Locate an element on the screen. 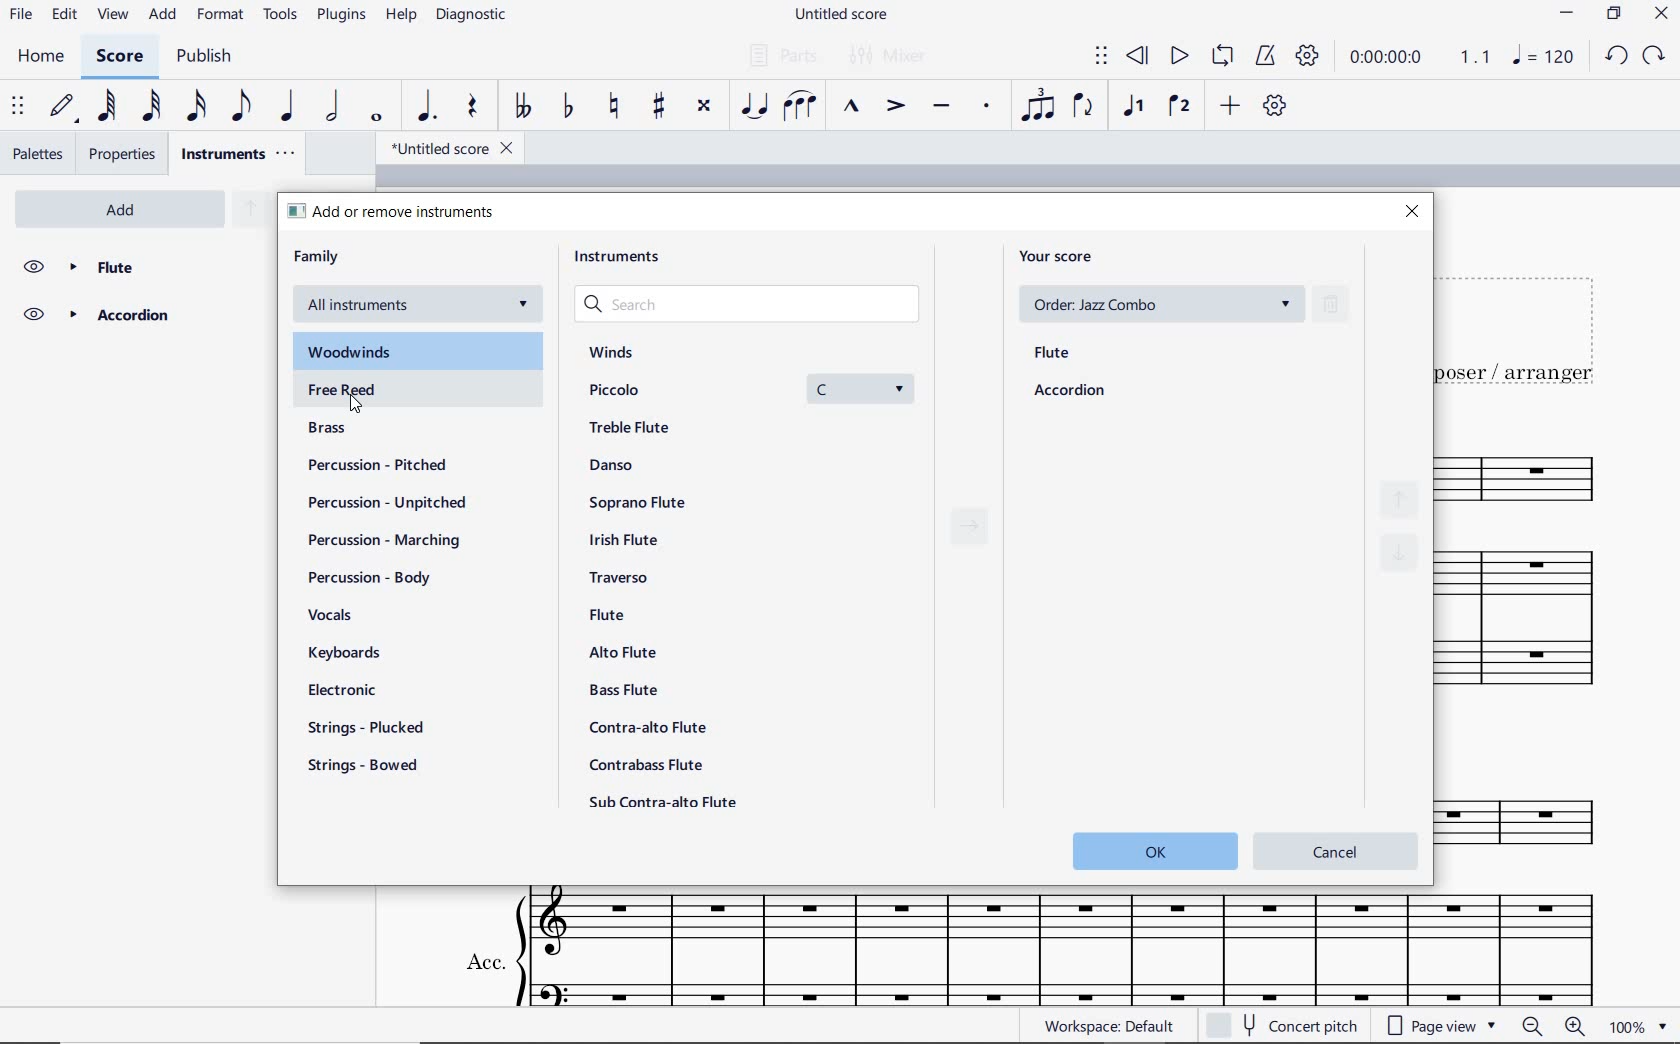  ok is located at coordinates (1154, 851).